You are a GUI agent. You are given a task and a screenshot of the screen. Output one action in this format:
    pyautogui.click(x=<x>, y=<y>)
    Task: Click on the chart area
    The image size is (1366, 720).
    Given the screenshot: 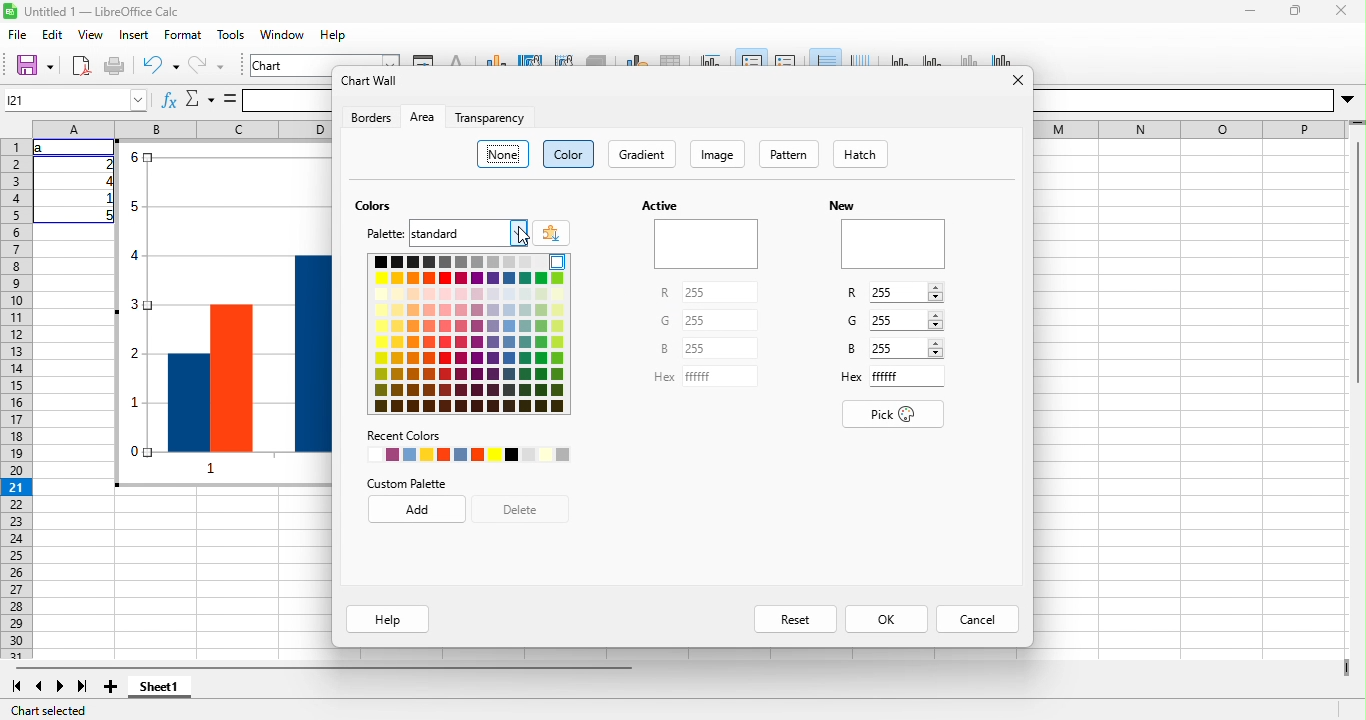 What is the action you would take?
    pyautogui.click(x=325, y=60)
    